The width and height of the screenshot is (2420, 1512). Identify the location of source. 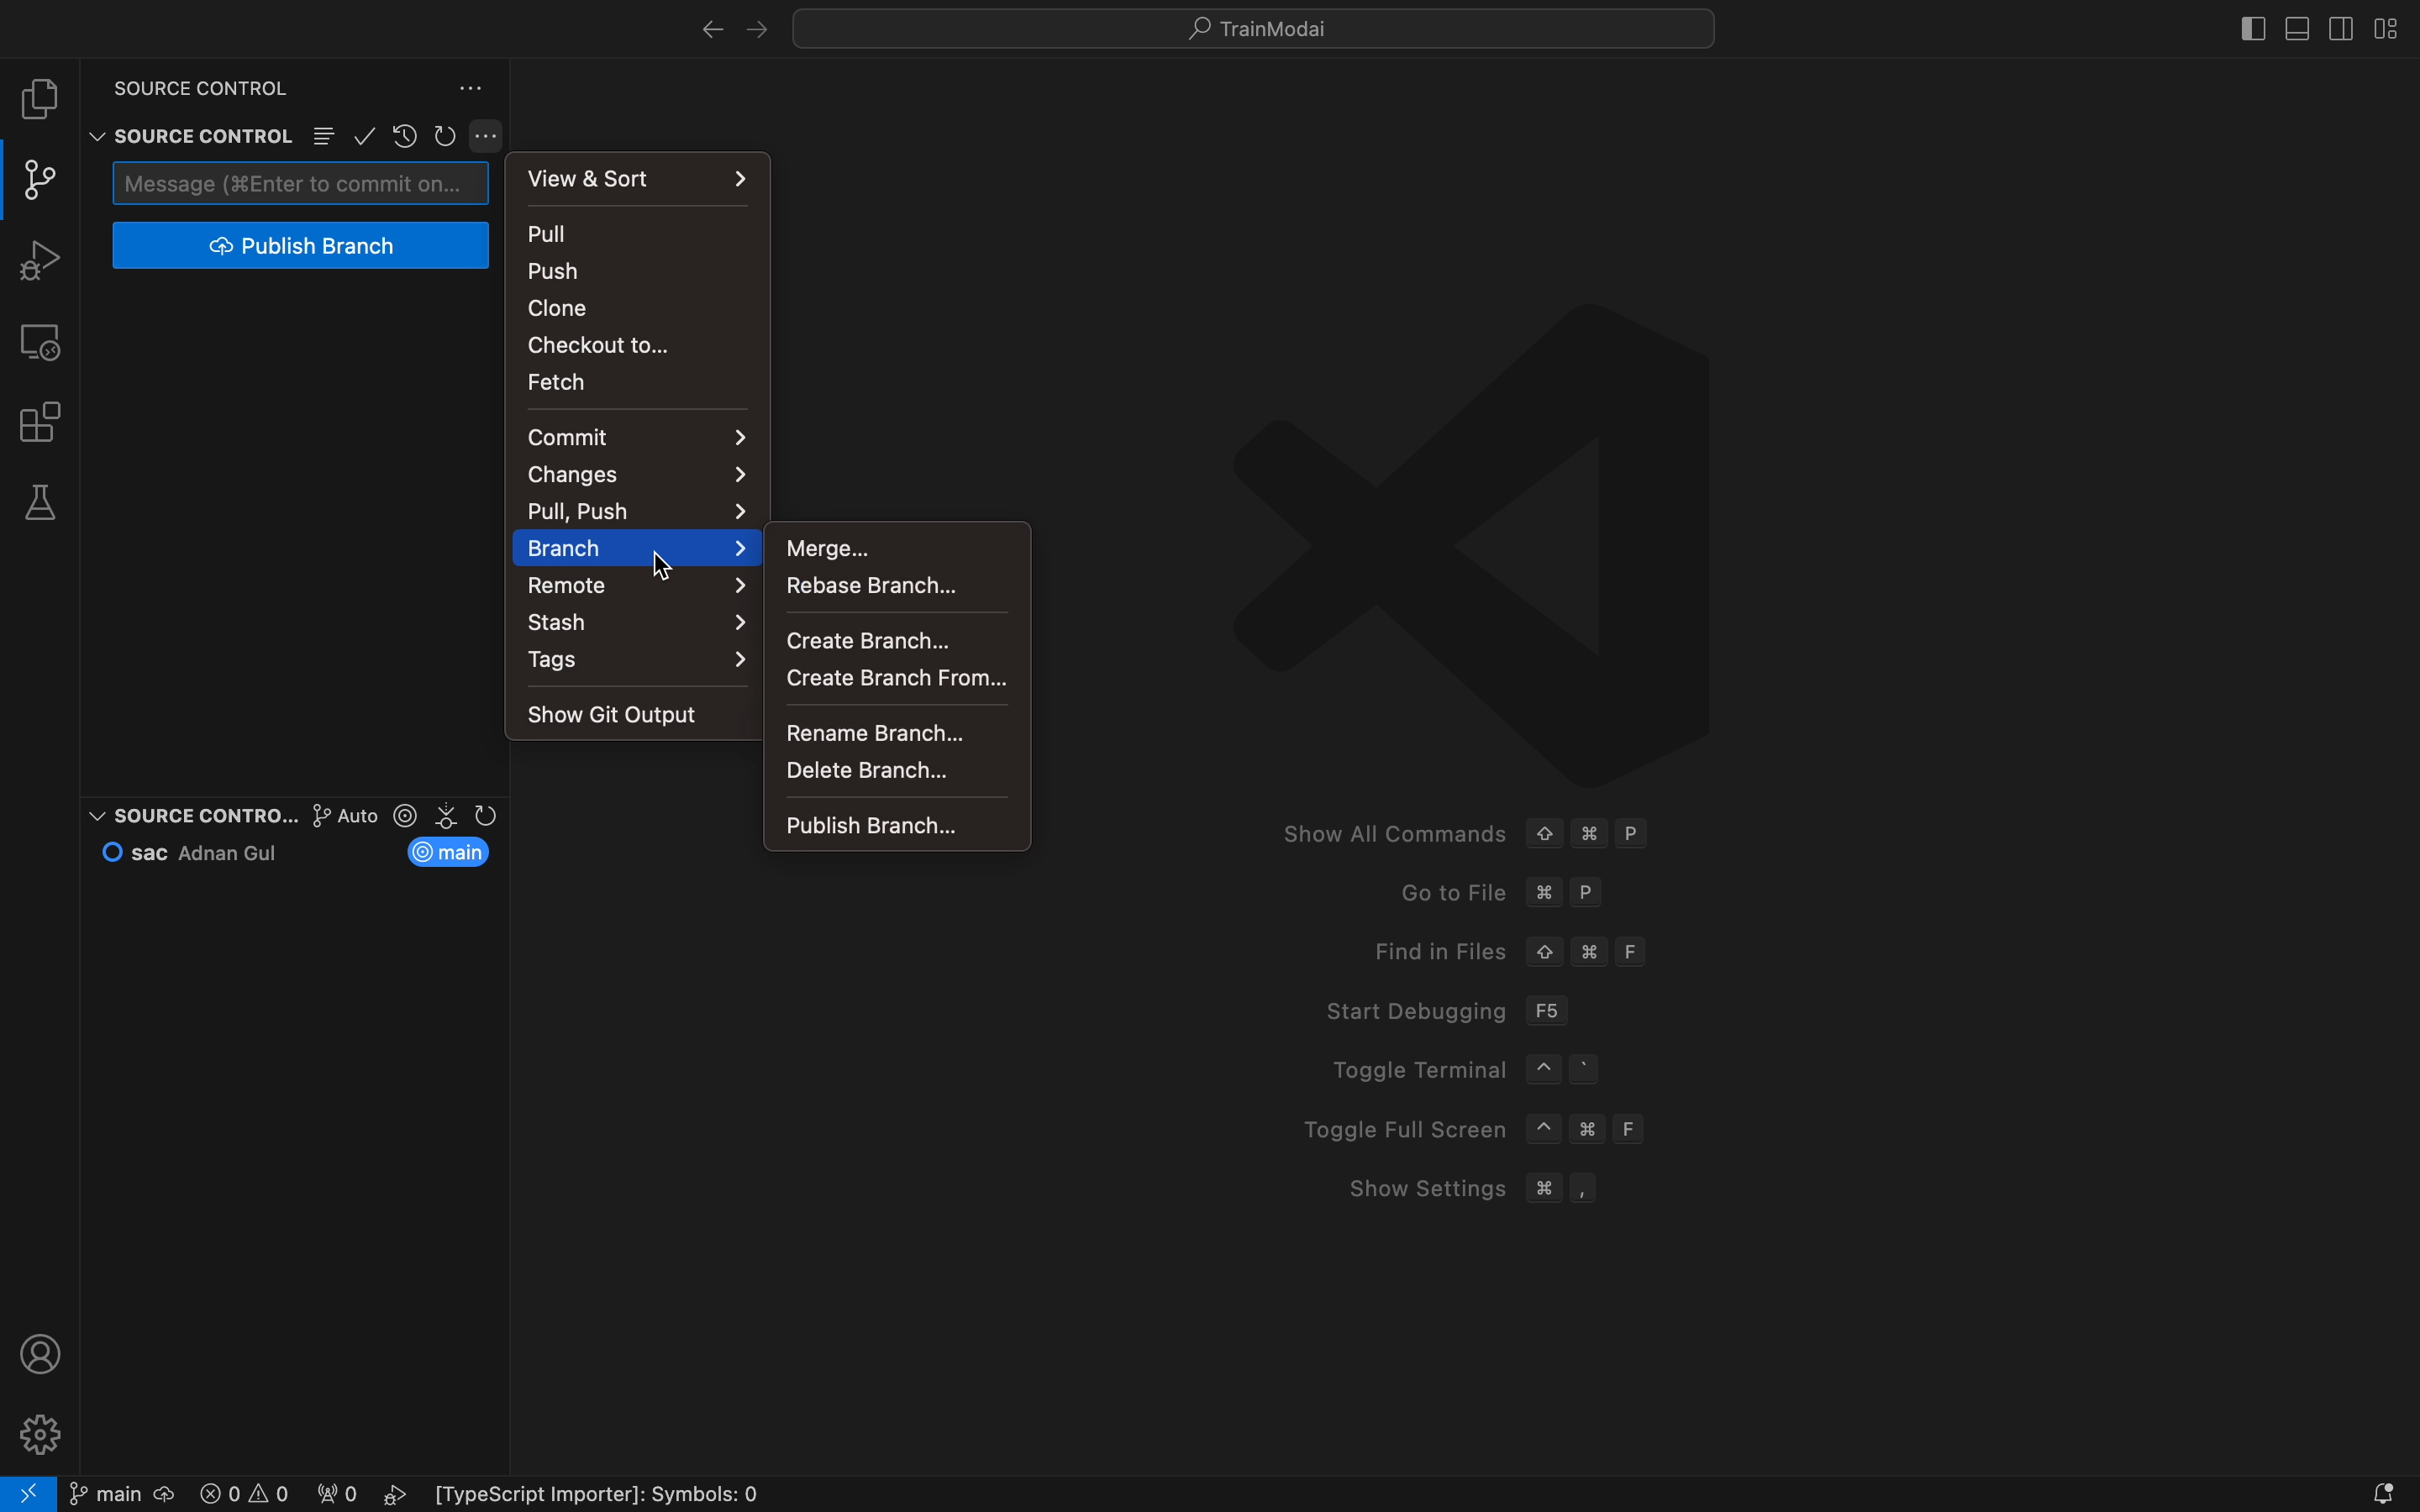
(184, 134).